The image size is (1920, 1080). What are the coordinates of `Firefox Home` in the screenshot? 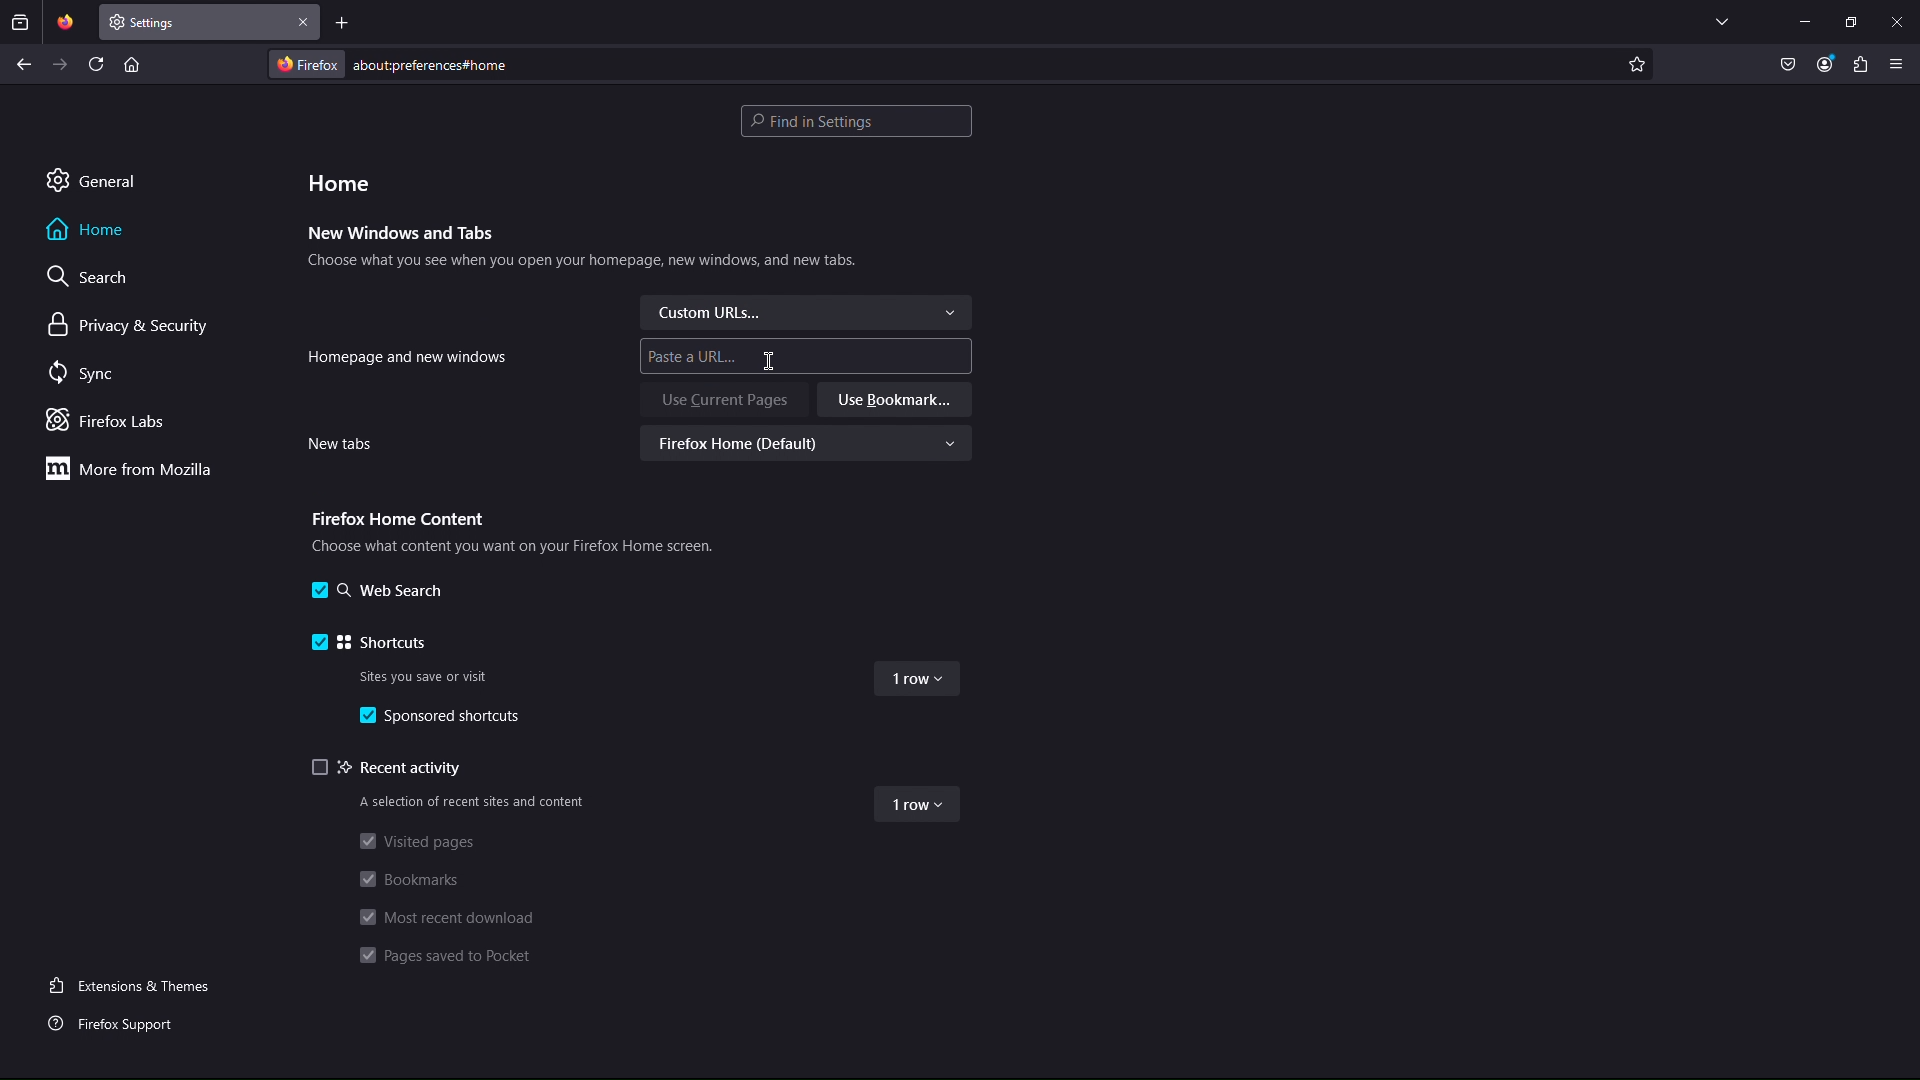 It's located at (805, 443).